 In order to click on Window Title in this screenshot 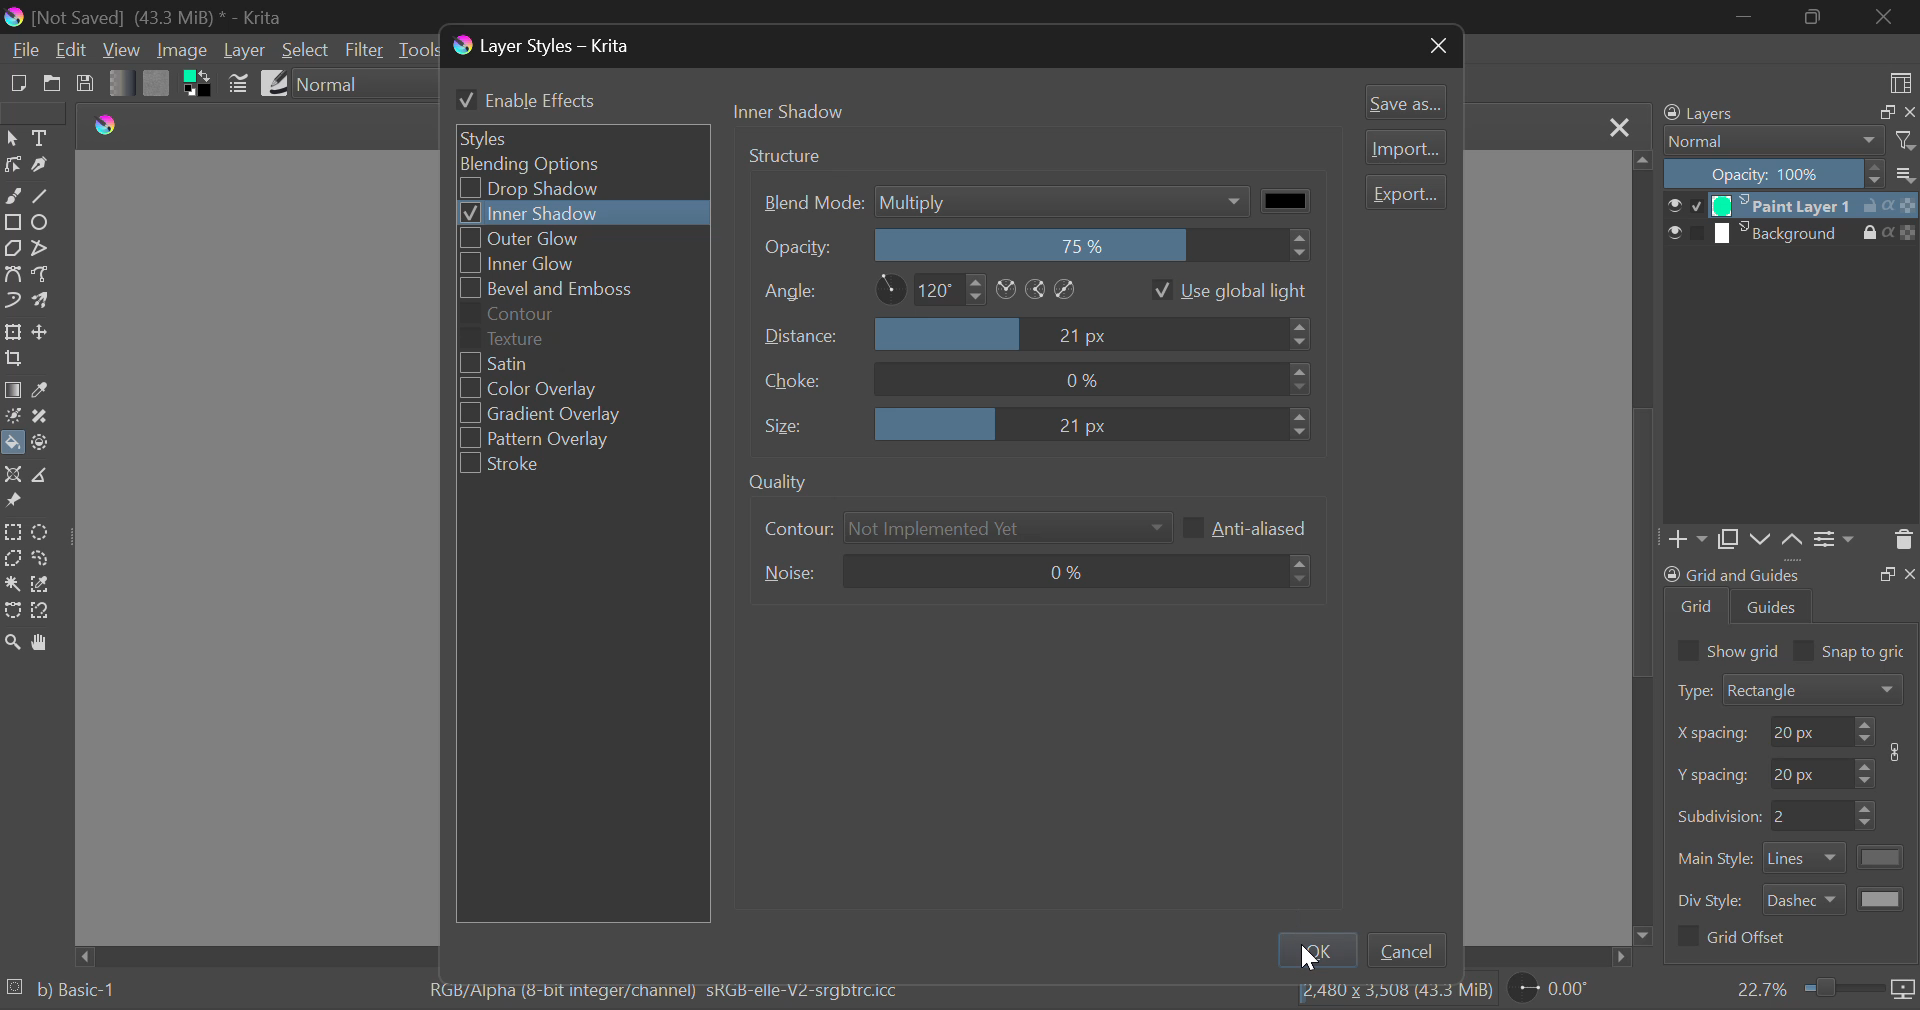, I will do `click(146, 17)`.